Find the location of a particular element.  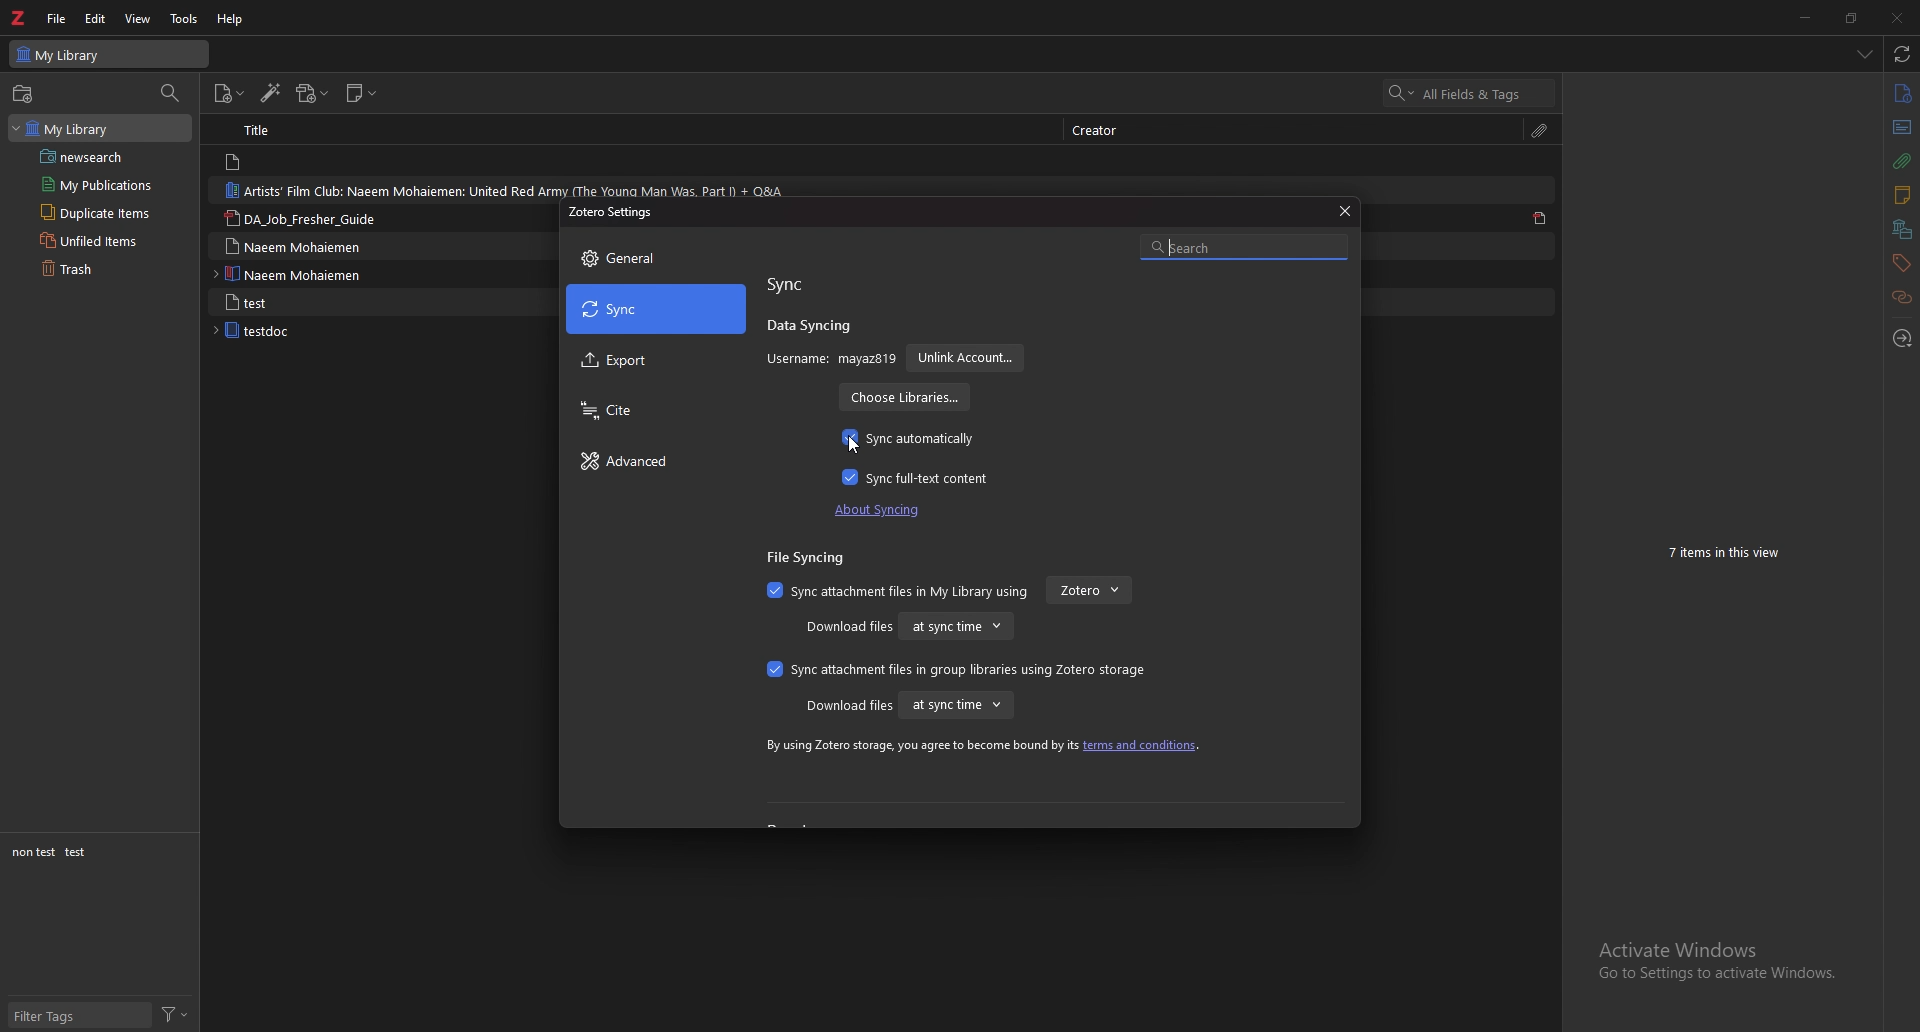

filter is located at coordinates (174, 1013).